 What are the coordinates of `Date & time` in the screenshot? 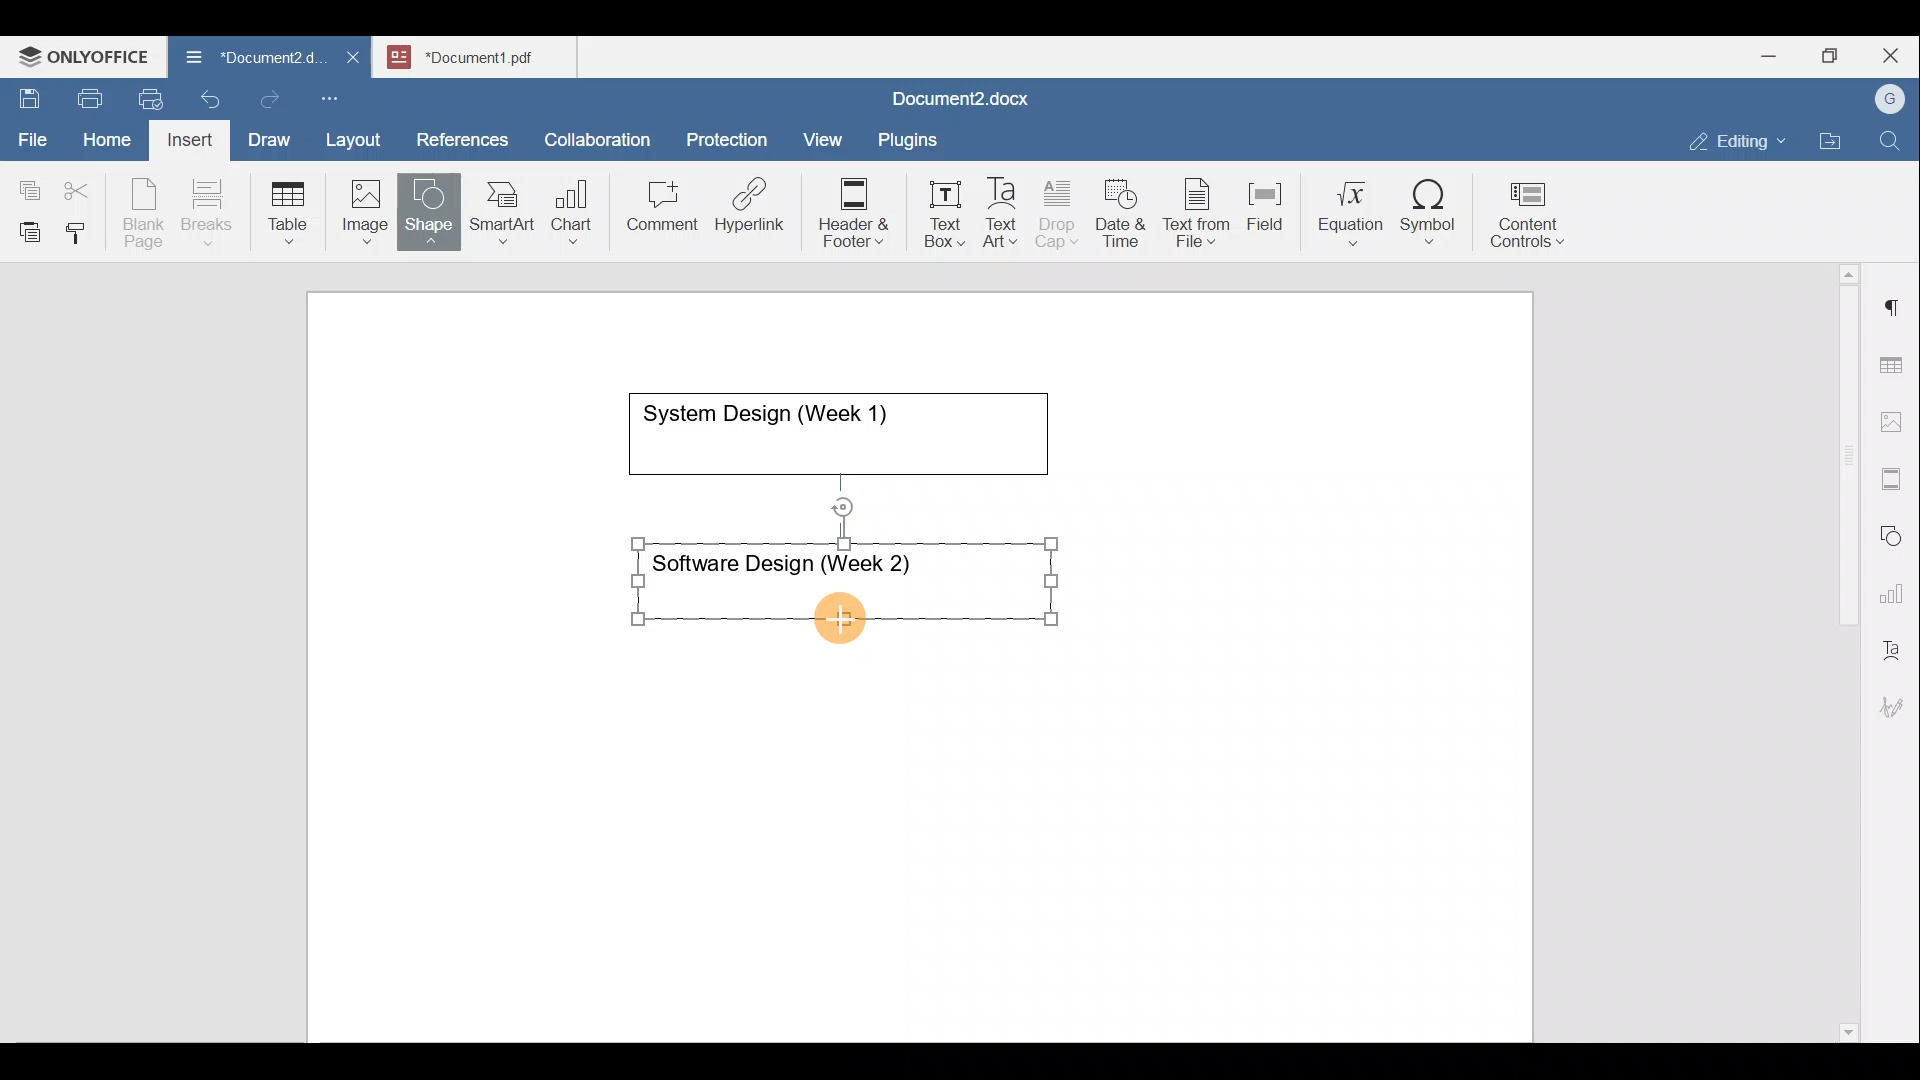 It's located at (1122, 210).